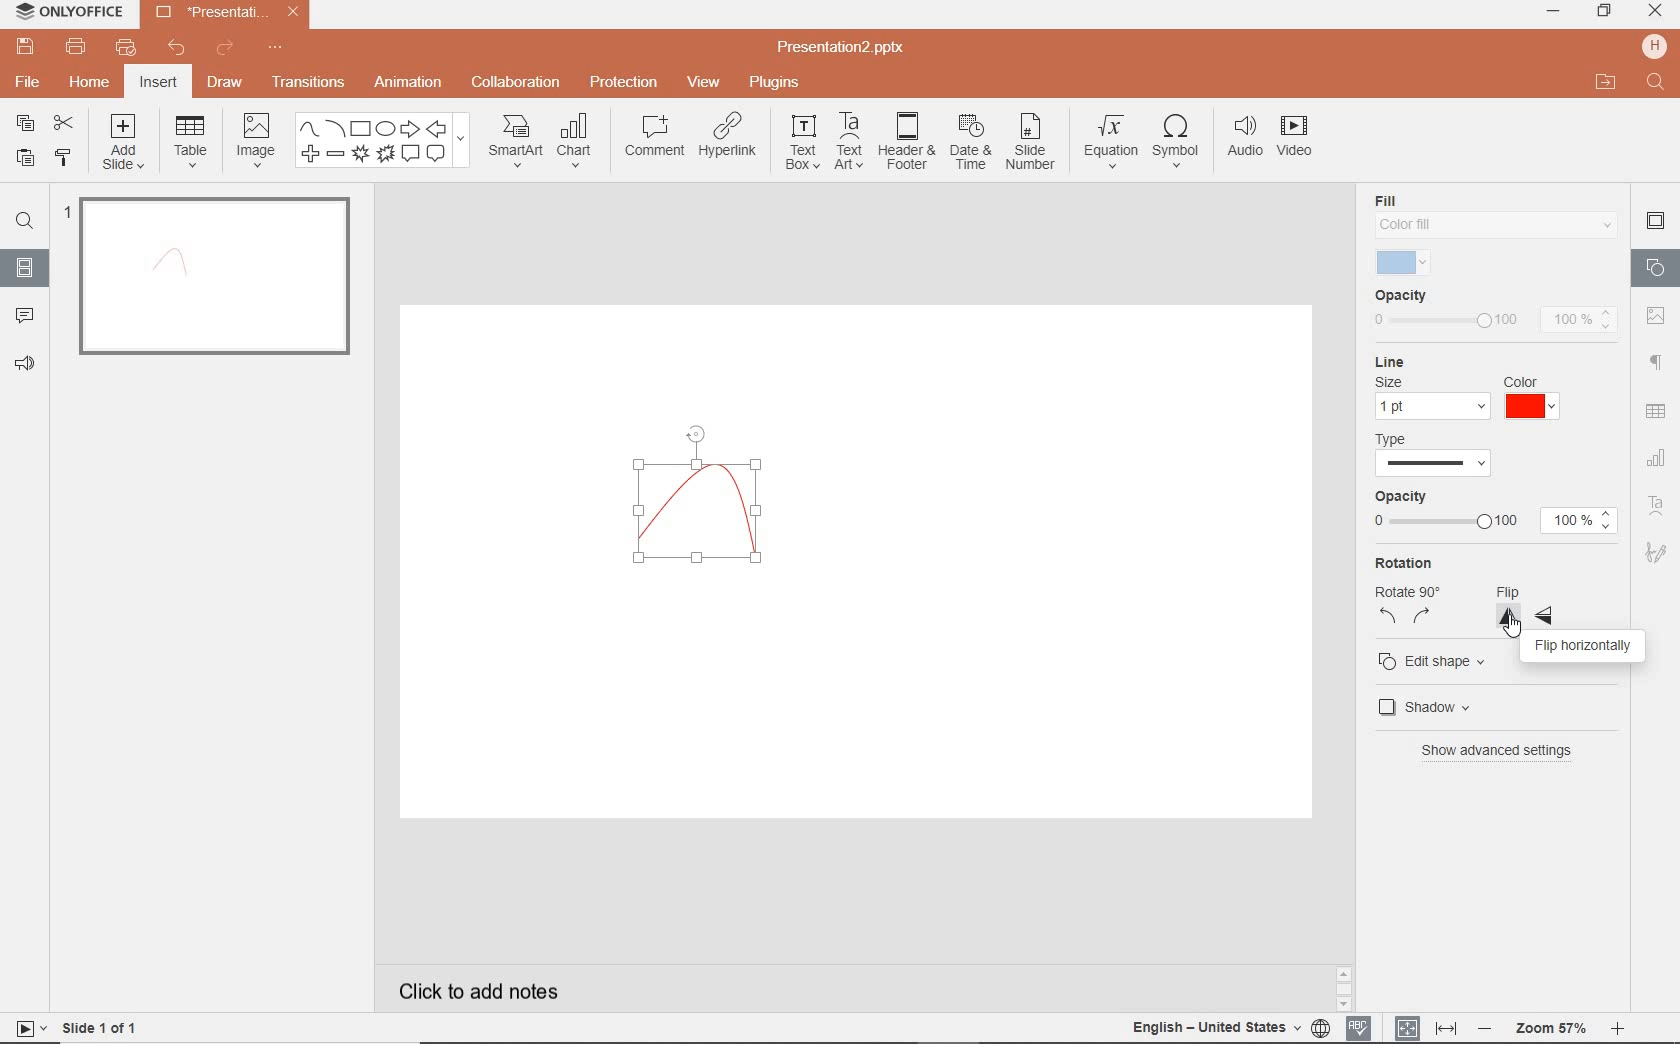 This screenshot has height=1044, width=1680. What do you see at coordinates (579, 143) in the screenshot?
I see `CHART` at bounding box center [579, 143].